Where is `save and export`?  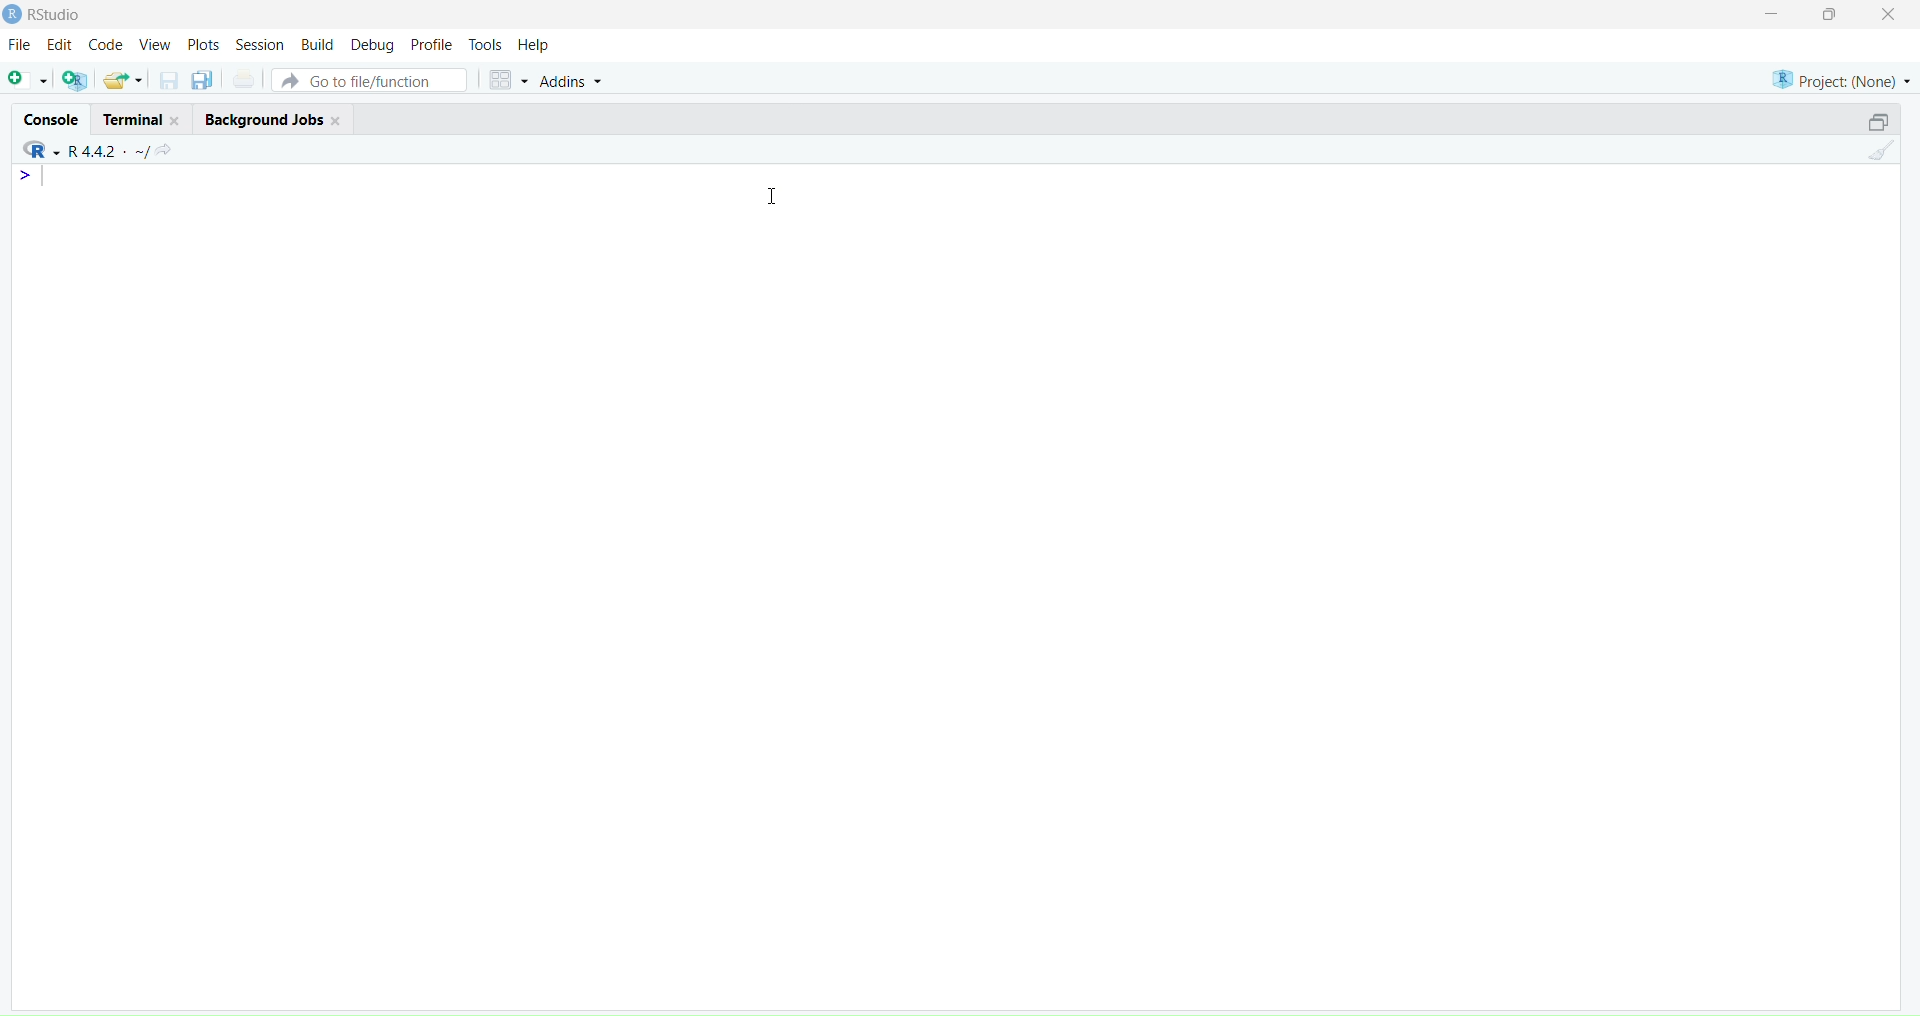
save and export is located at coordinates (122, 81).